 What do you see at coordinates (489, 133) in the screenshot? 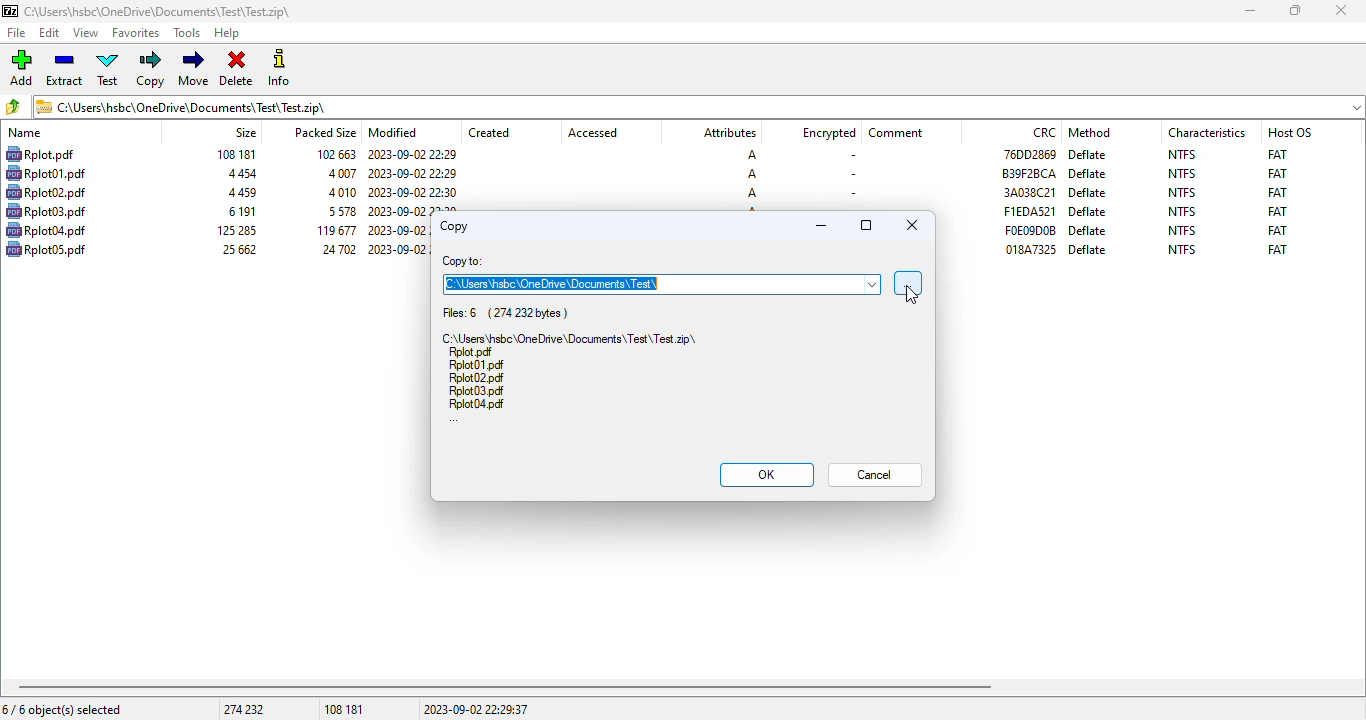
I see `created` at bounding box center [489, 133].